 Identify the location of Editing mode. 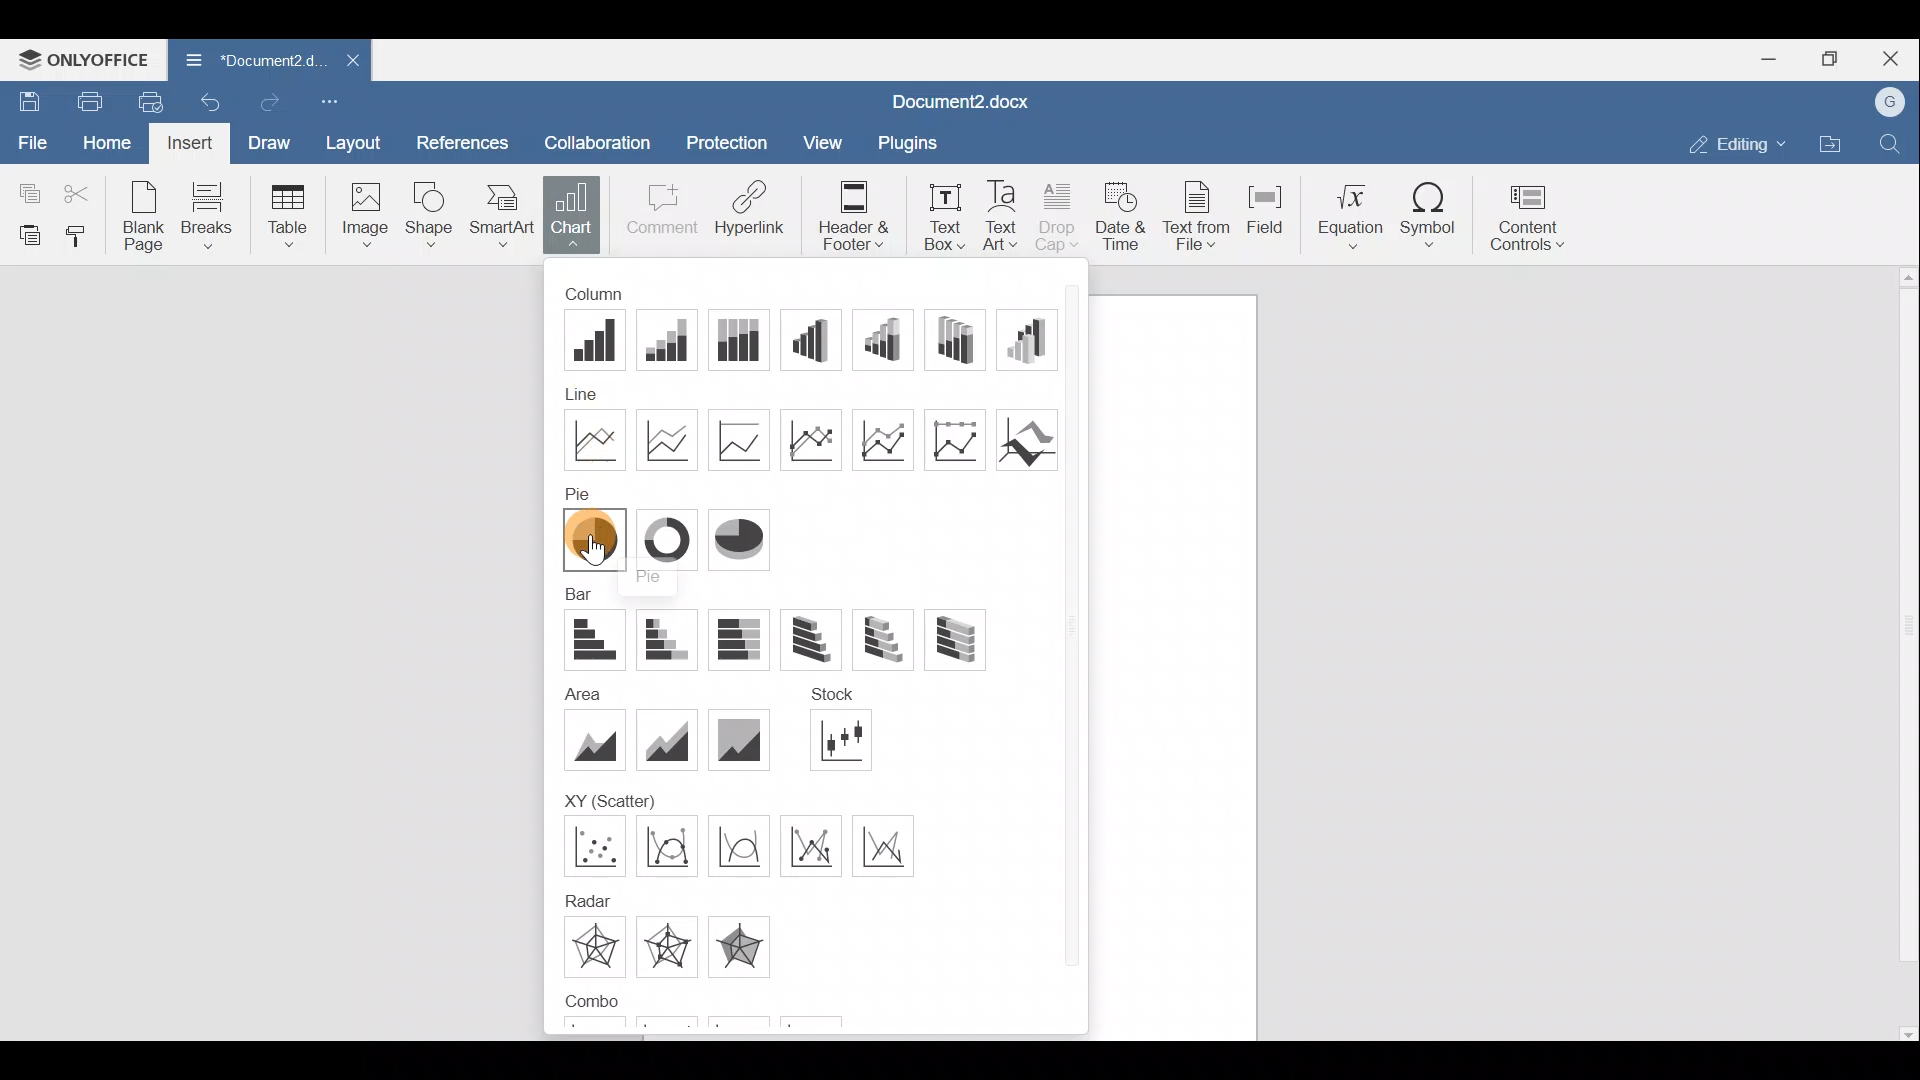
(1735, 140).